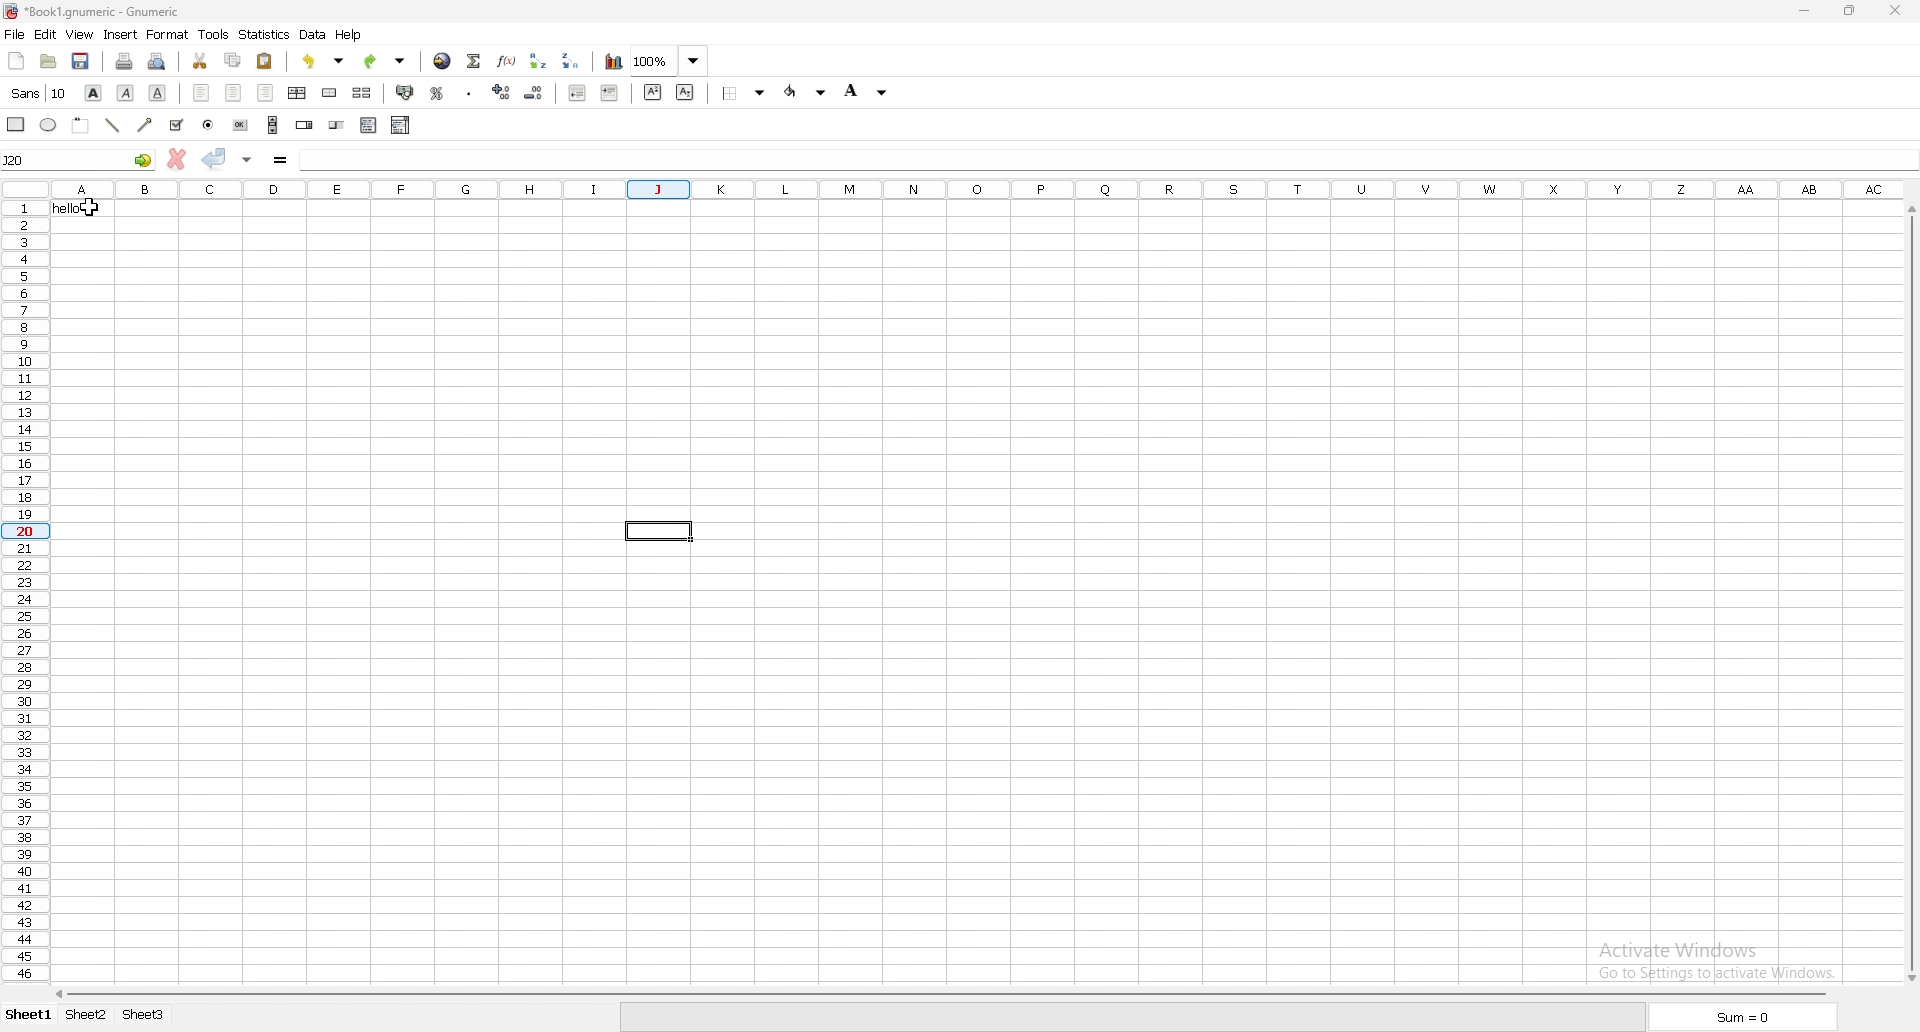 Image resolution: width=1920 pixels, height=1032 pixels. What do you see at coordinates (263, 35) in the screenshot?
I see `statistics` at bounding box center [263, 35].